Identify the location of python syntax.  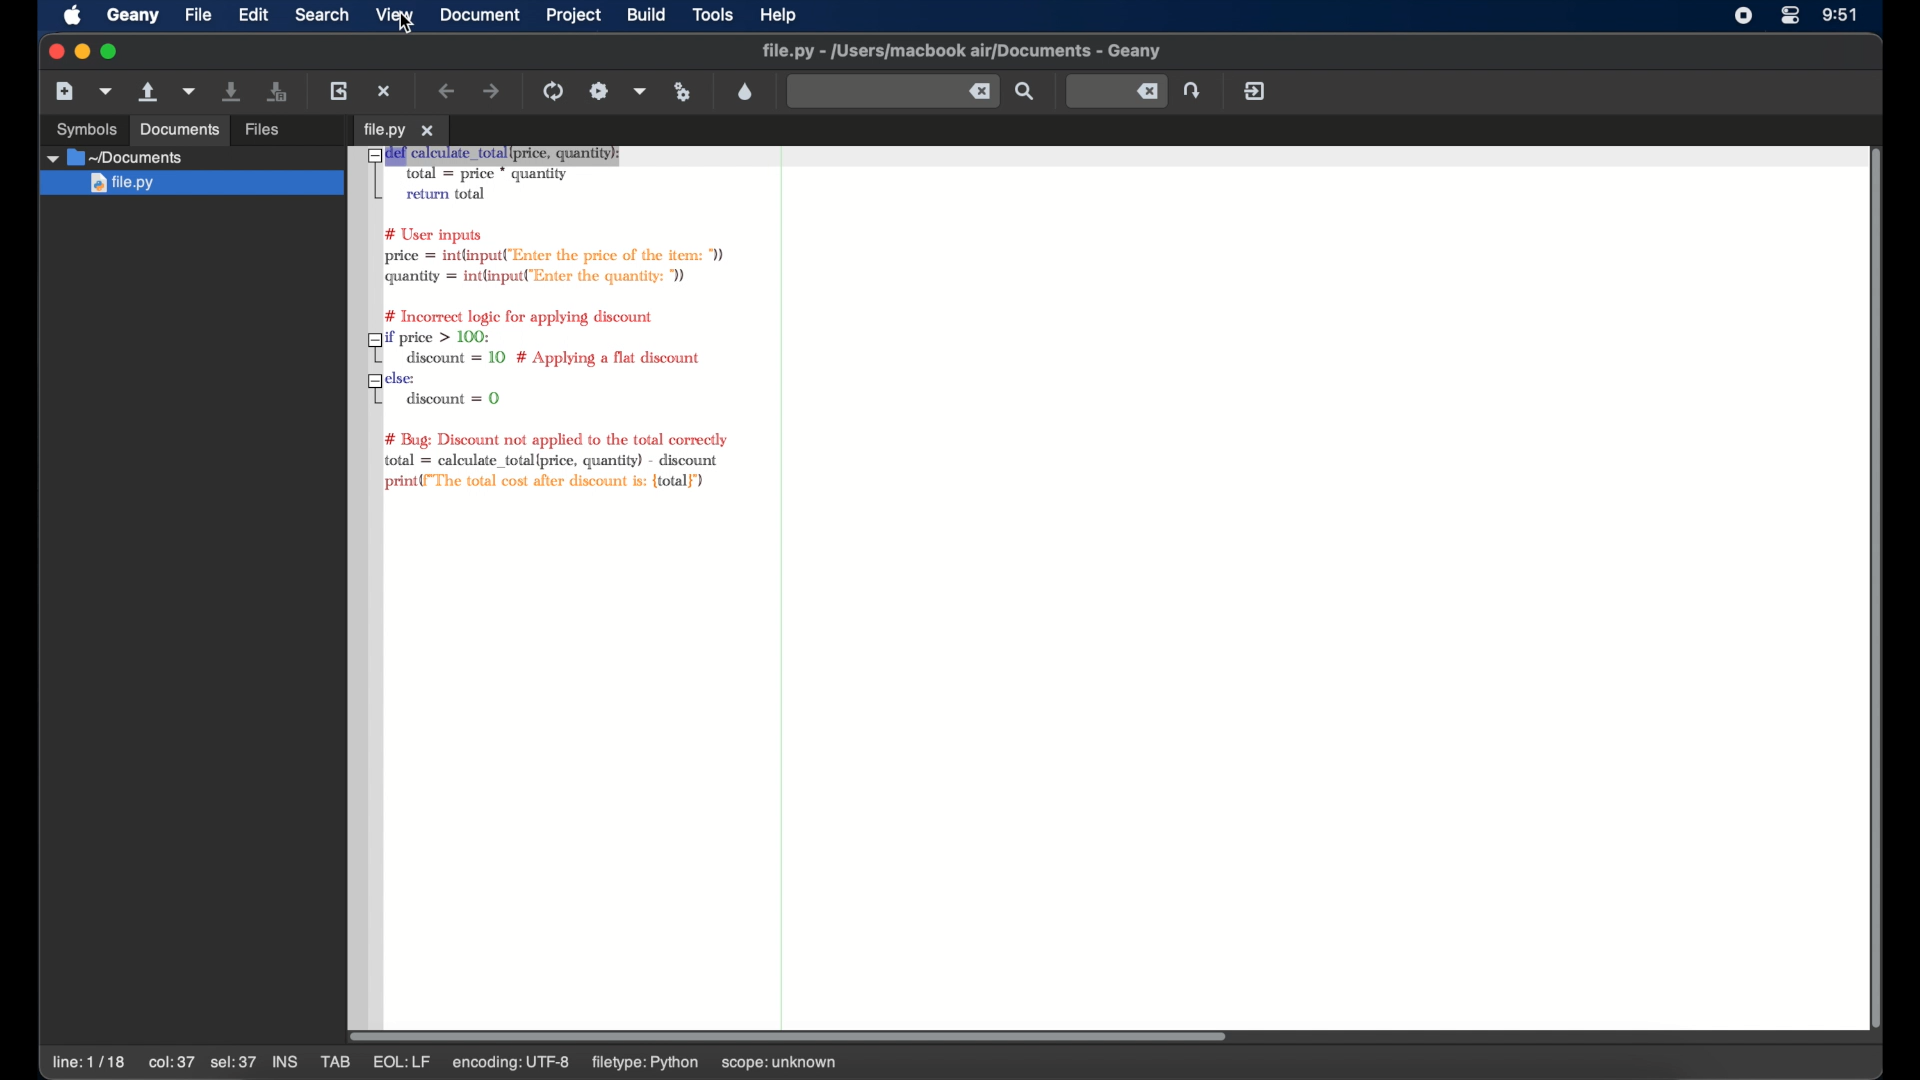
(546, 323).